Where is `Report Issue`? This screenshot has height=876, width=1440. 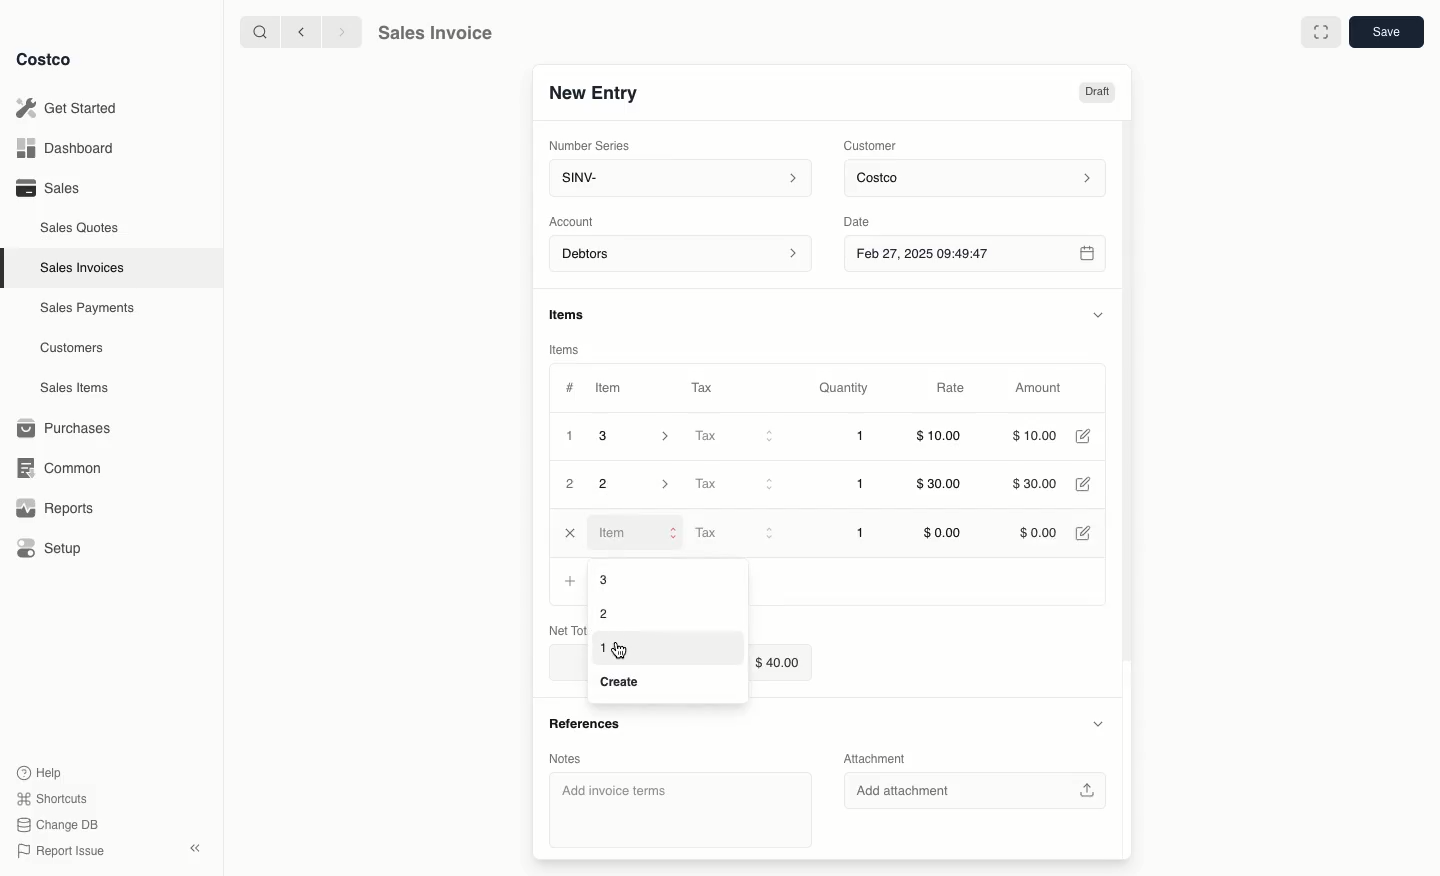
Report Issue is located at coordinates (61, 851).